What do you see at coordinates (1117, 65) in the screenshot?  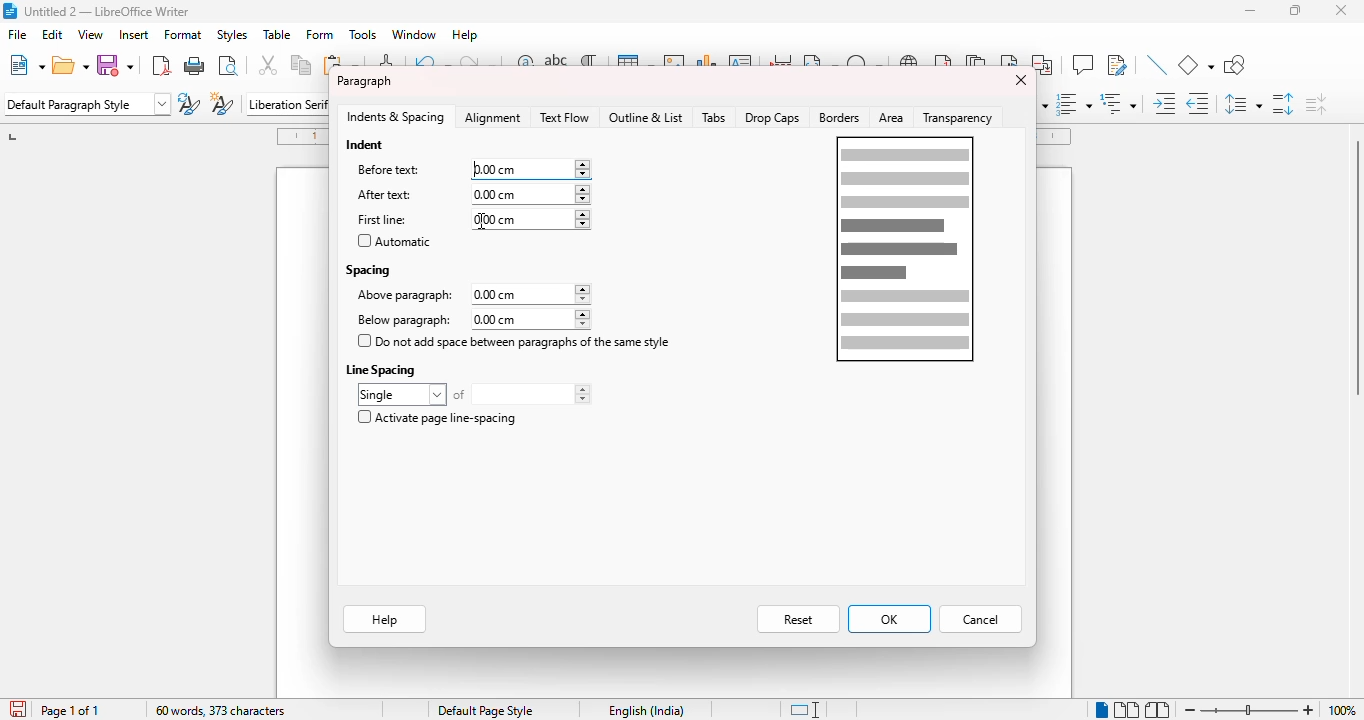 I see `show track changes functions` at bounding box center [1117, 65].